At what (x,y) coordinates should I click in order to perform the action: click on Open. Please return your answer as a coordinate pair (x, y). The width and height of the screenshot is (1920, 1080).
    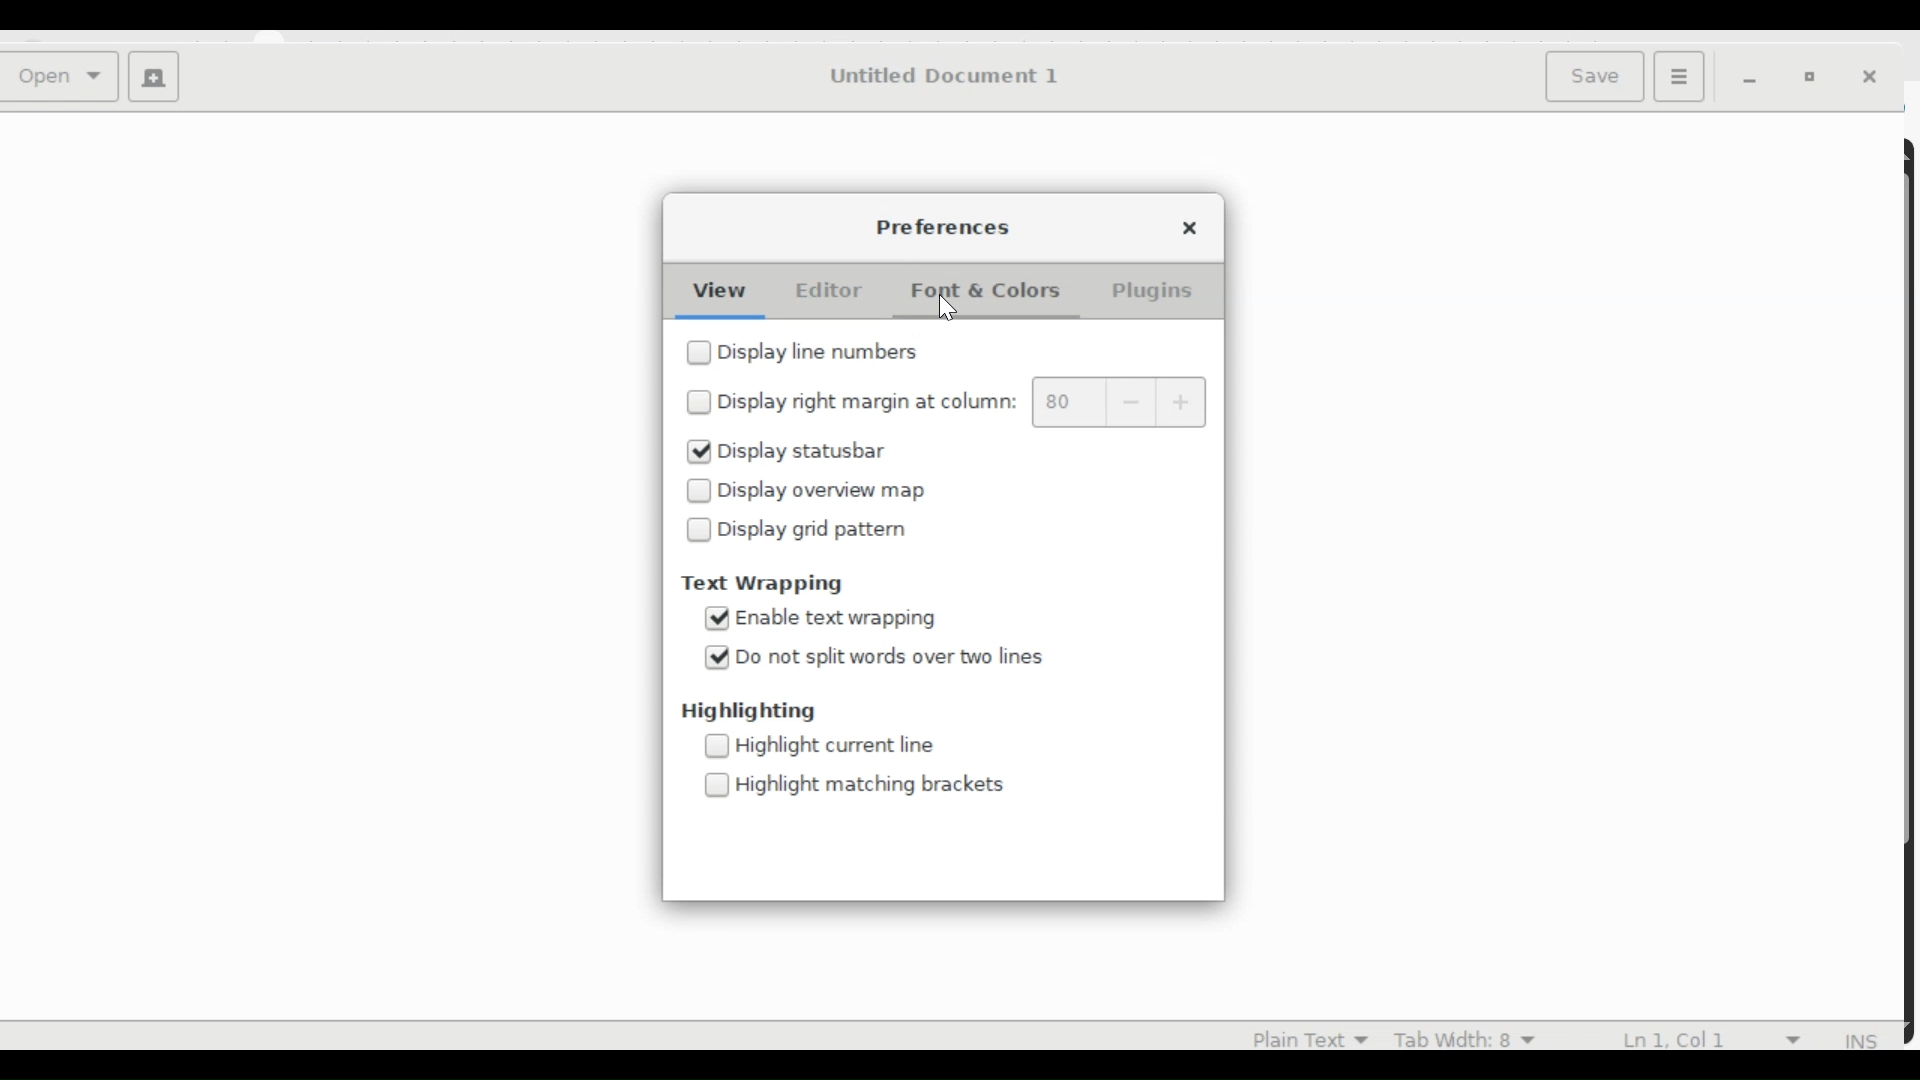
    Looking at the image, I should click on (64, 78).